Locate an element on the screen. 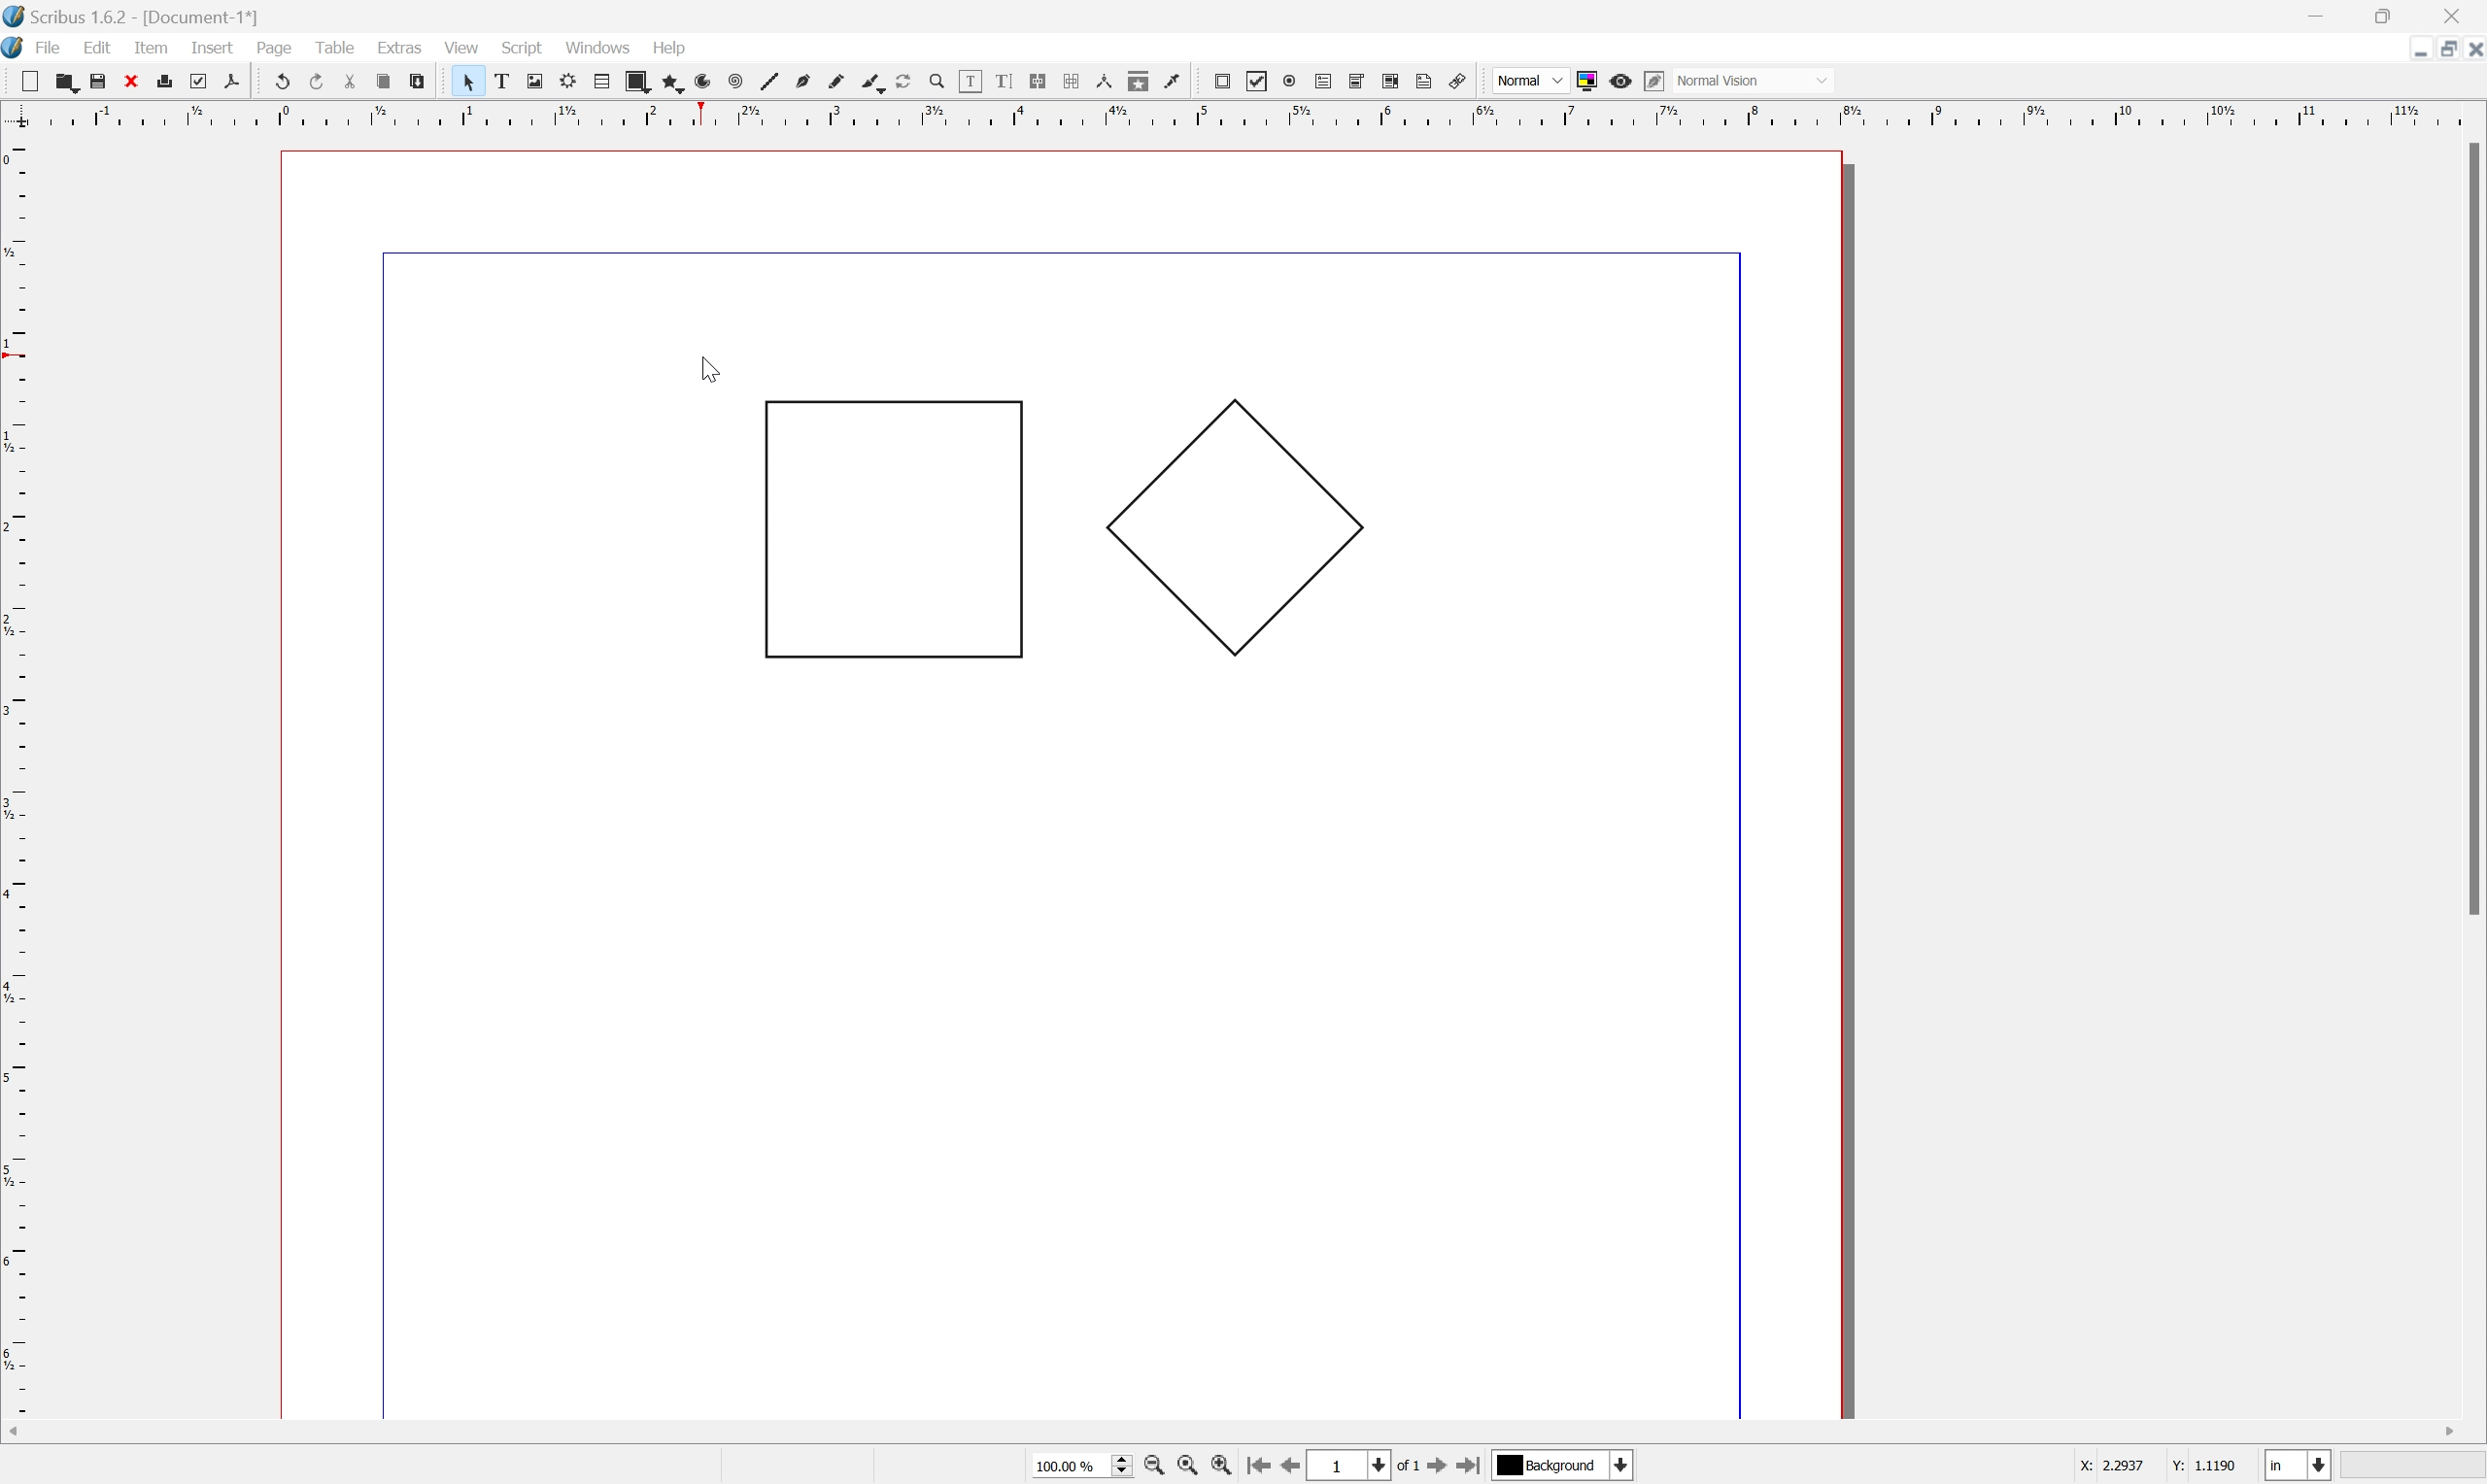 The height and width of the screenshot is (1484, 2487). Scroll Bar is located at coordinates (2471, 529).